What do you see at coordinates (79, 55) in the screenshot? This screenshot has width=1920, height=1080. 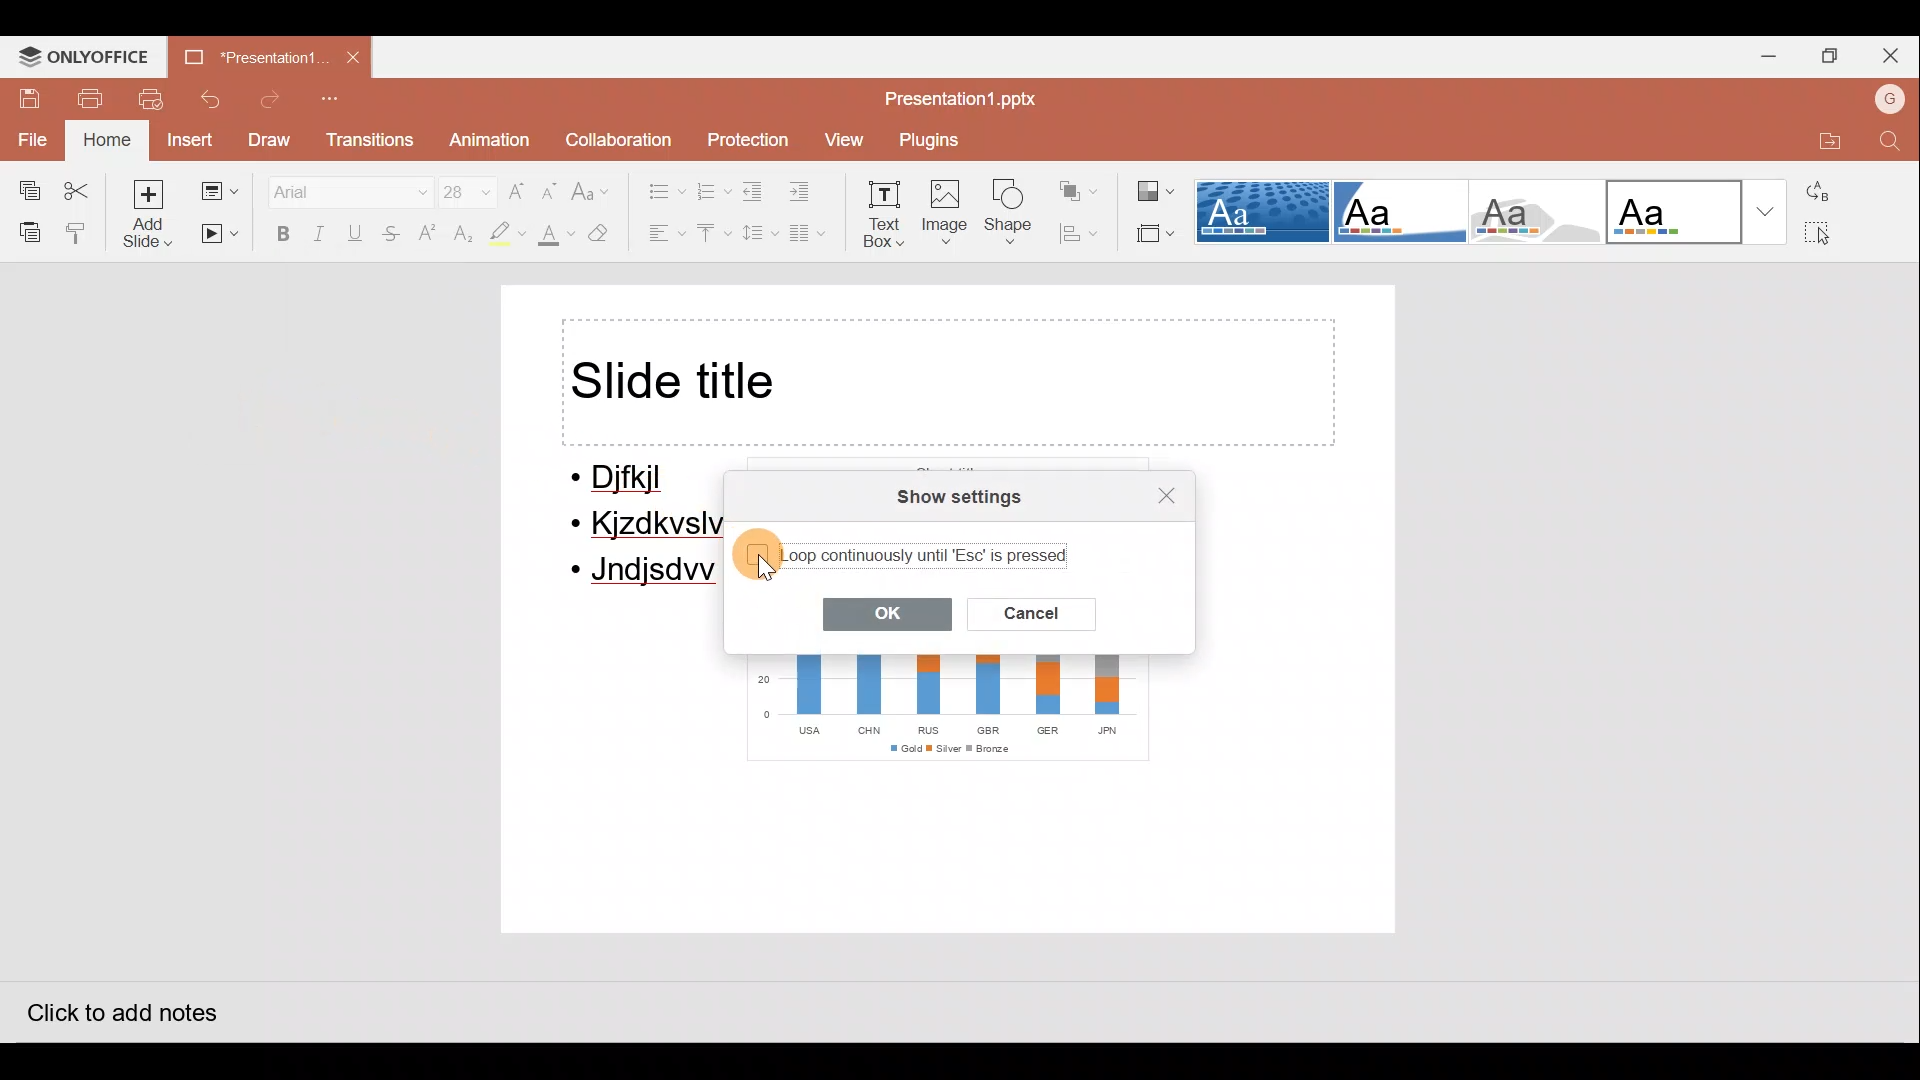 I see `ONLYOFFICE` at bounding box center [79, 55].